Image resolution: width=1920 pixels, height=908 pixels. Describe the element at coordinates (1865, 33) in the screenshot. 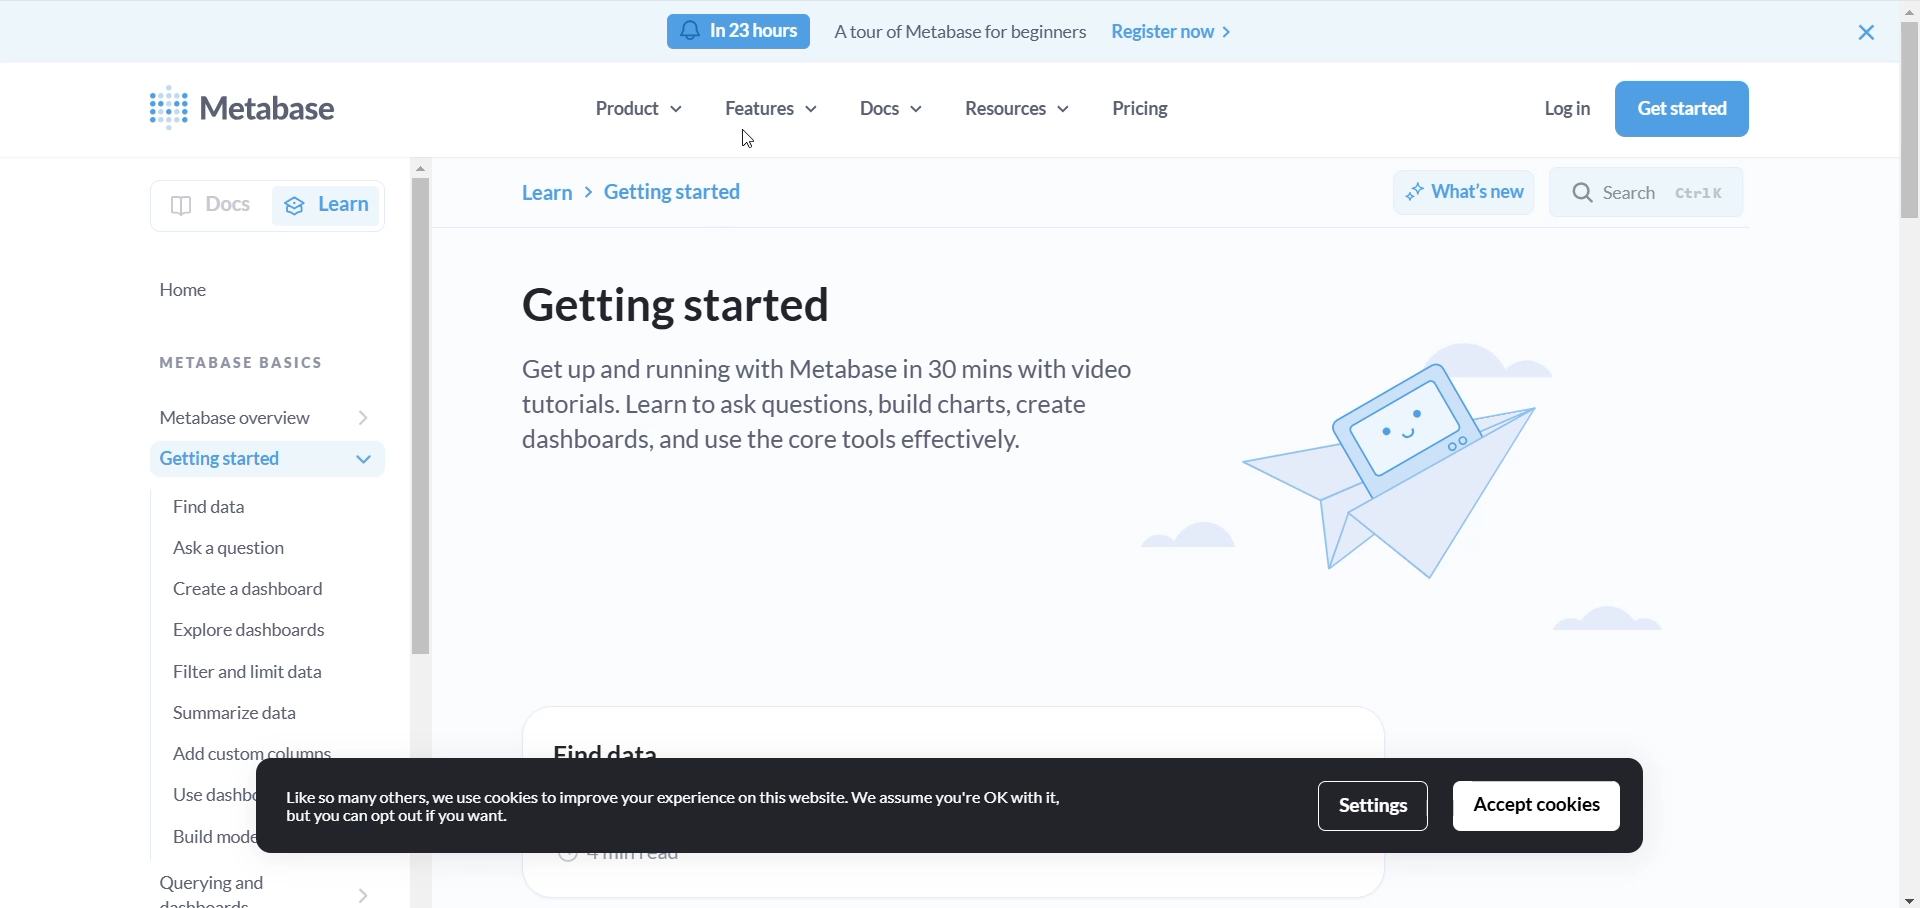

I see `close` at that location.